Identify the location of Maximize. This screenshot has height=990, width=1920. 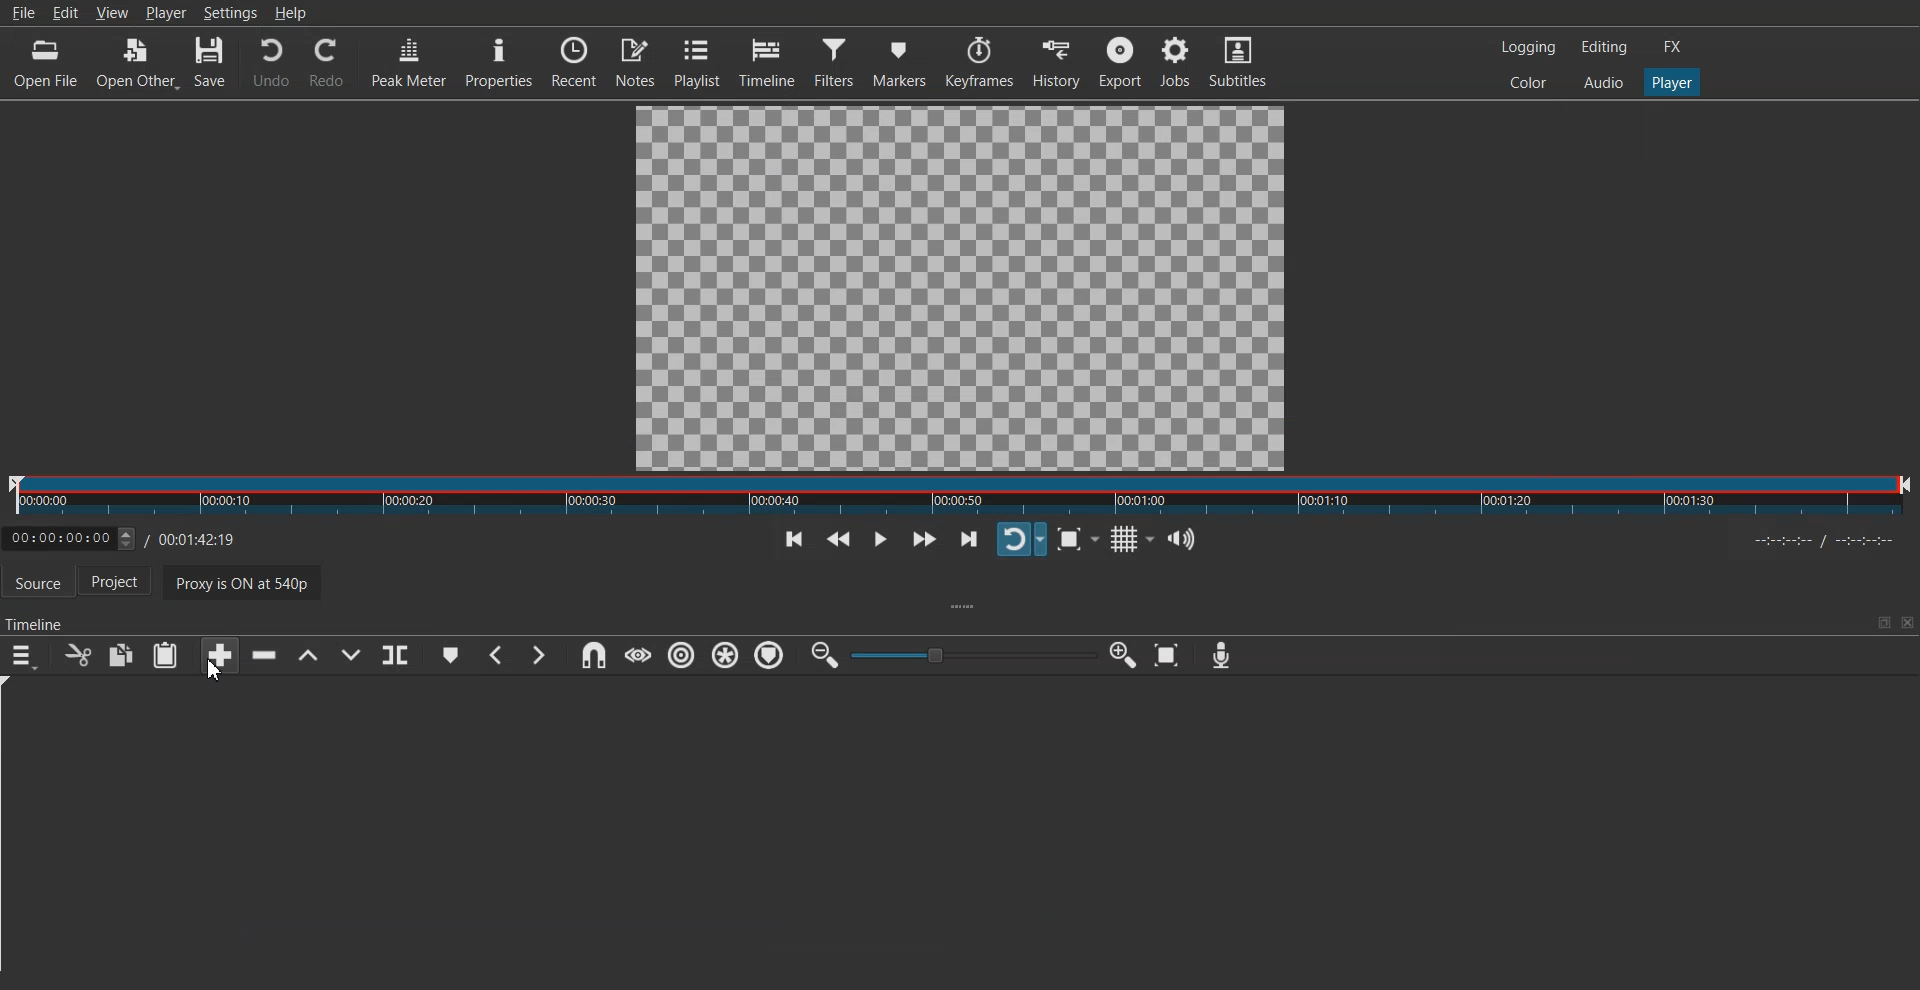
(1883, 622).